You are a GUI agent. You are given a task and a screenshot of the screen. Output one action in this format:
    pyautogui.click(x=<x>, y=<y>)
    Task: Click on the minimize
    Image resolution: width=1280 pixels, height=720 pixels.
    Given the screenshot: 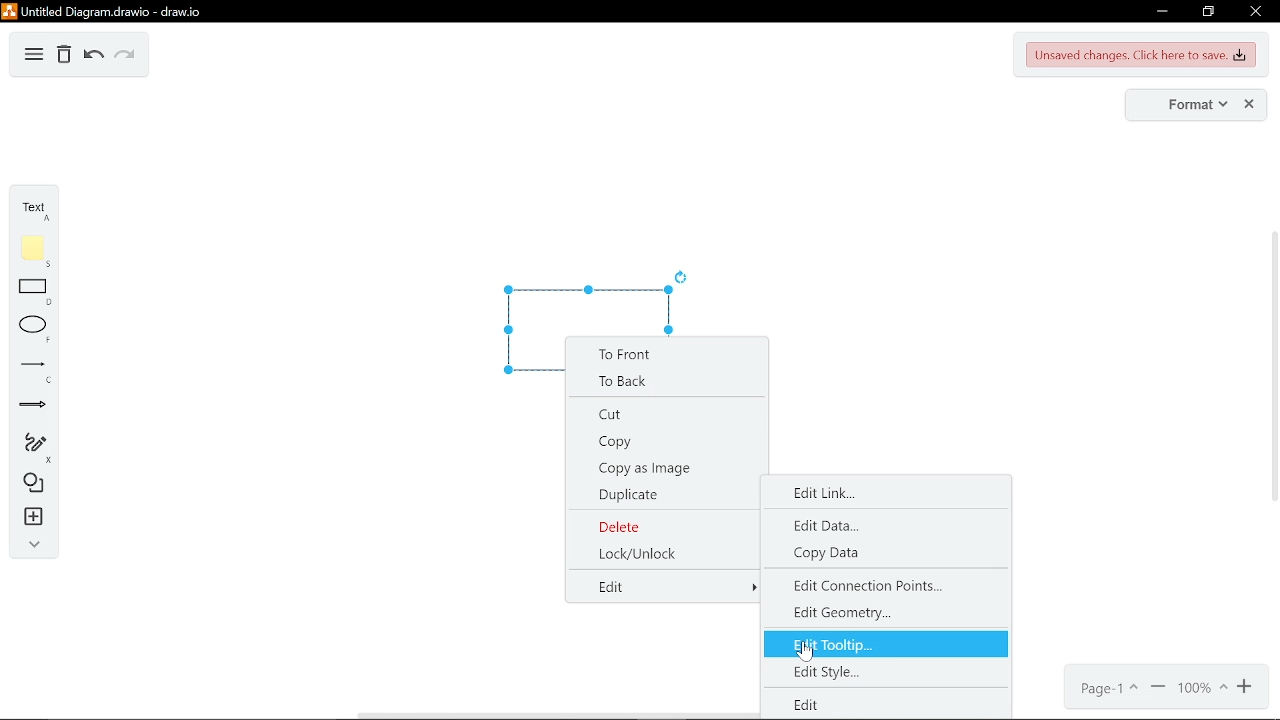 What is the action you would take?
    pyautogui.click(x=1160, y=13)
    